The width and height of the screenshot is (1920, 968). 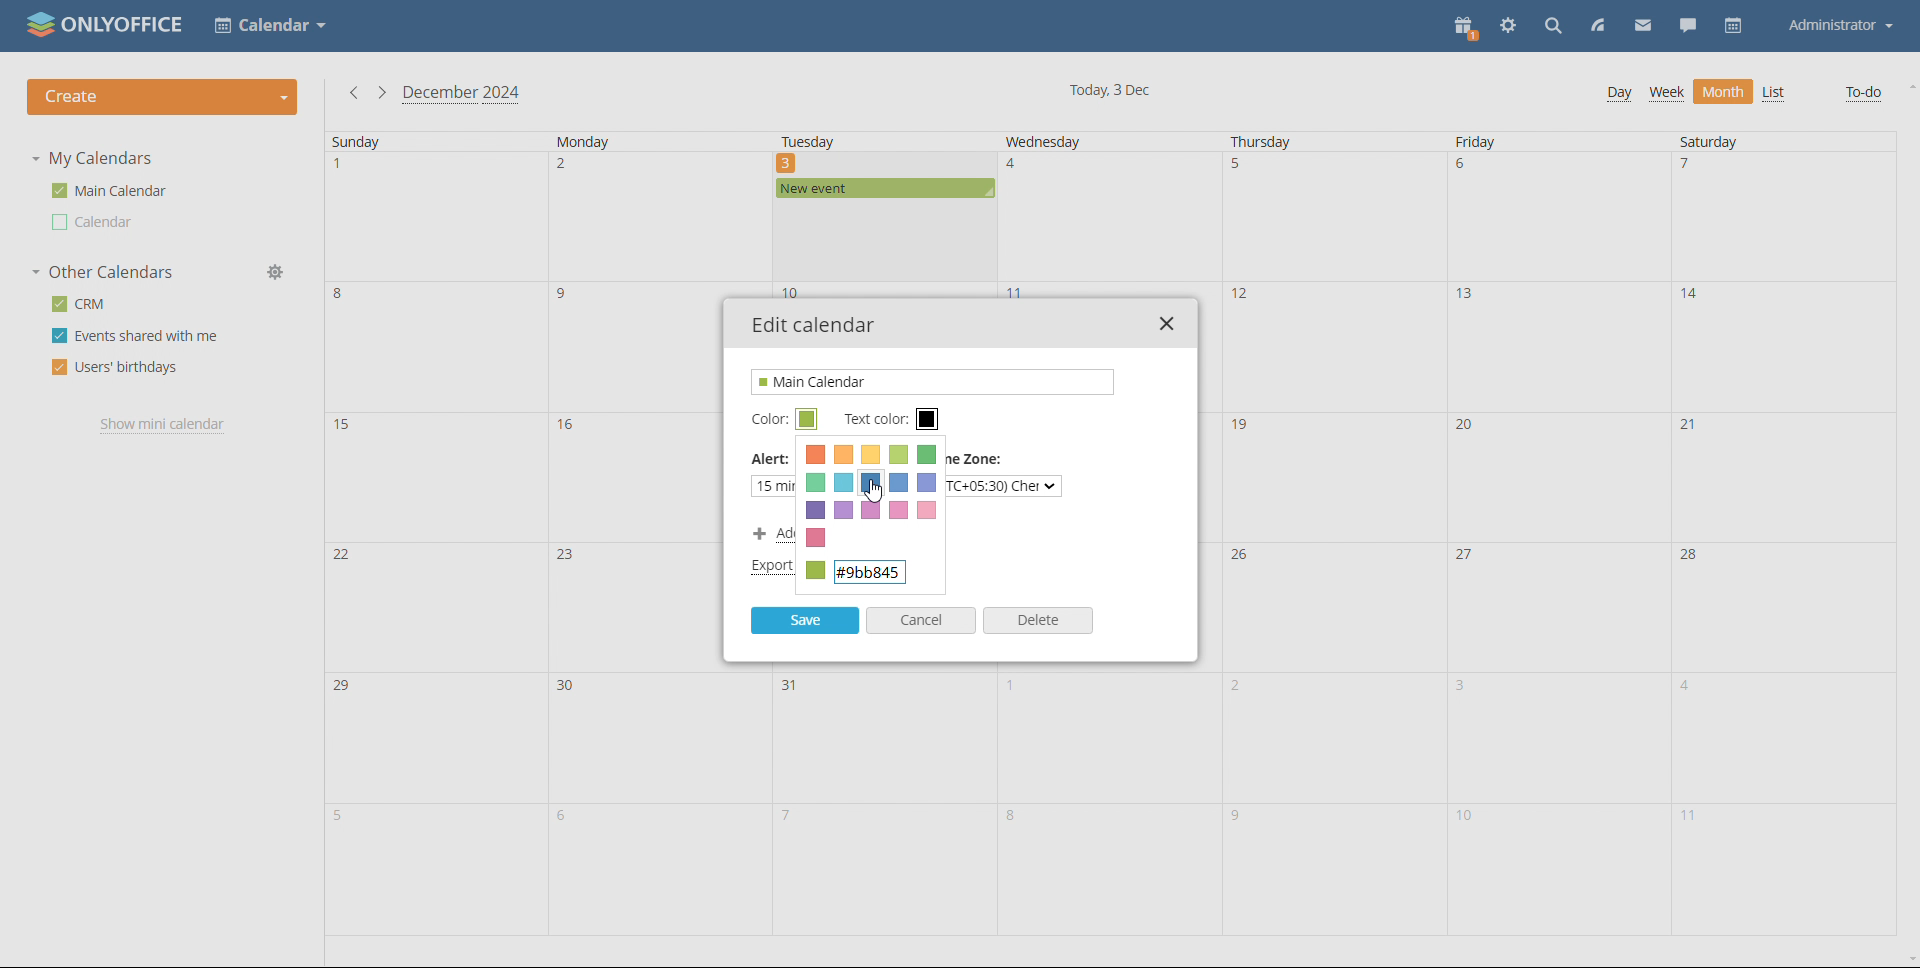 What do you see at coordinates (871, 480) in the screenshot?
I see `color options` at bounding box center [871, 480].